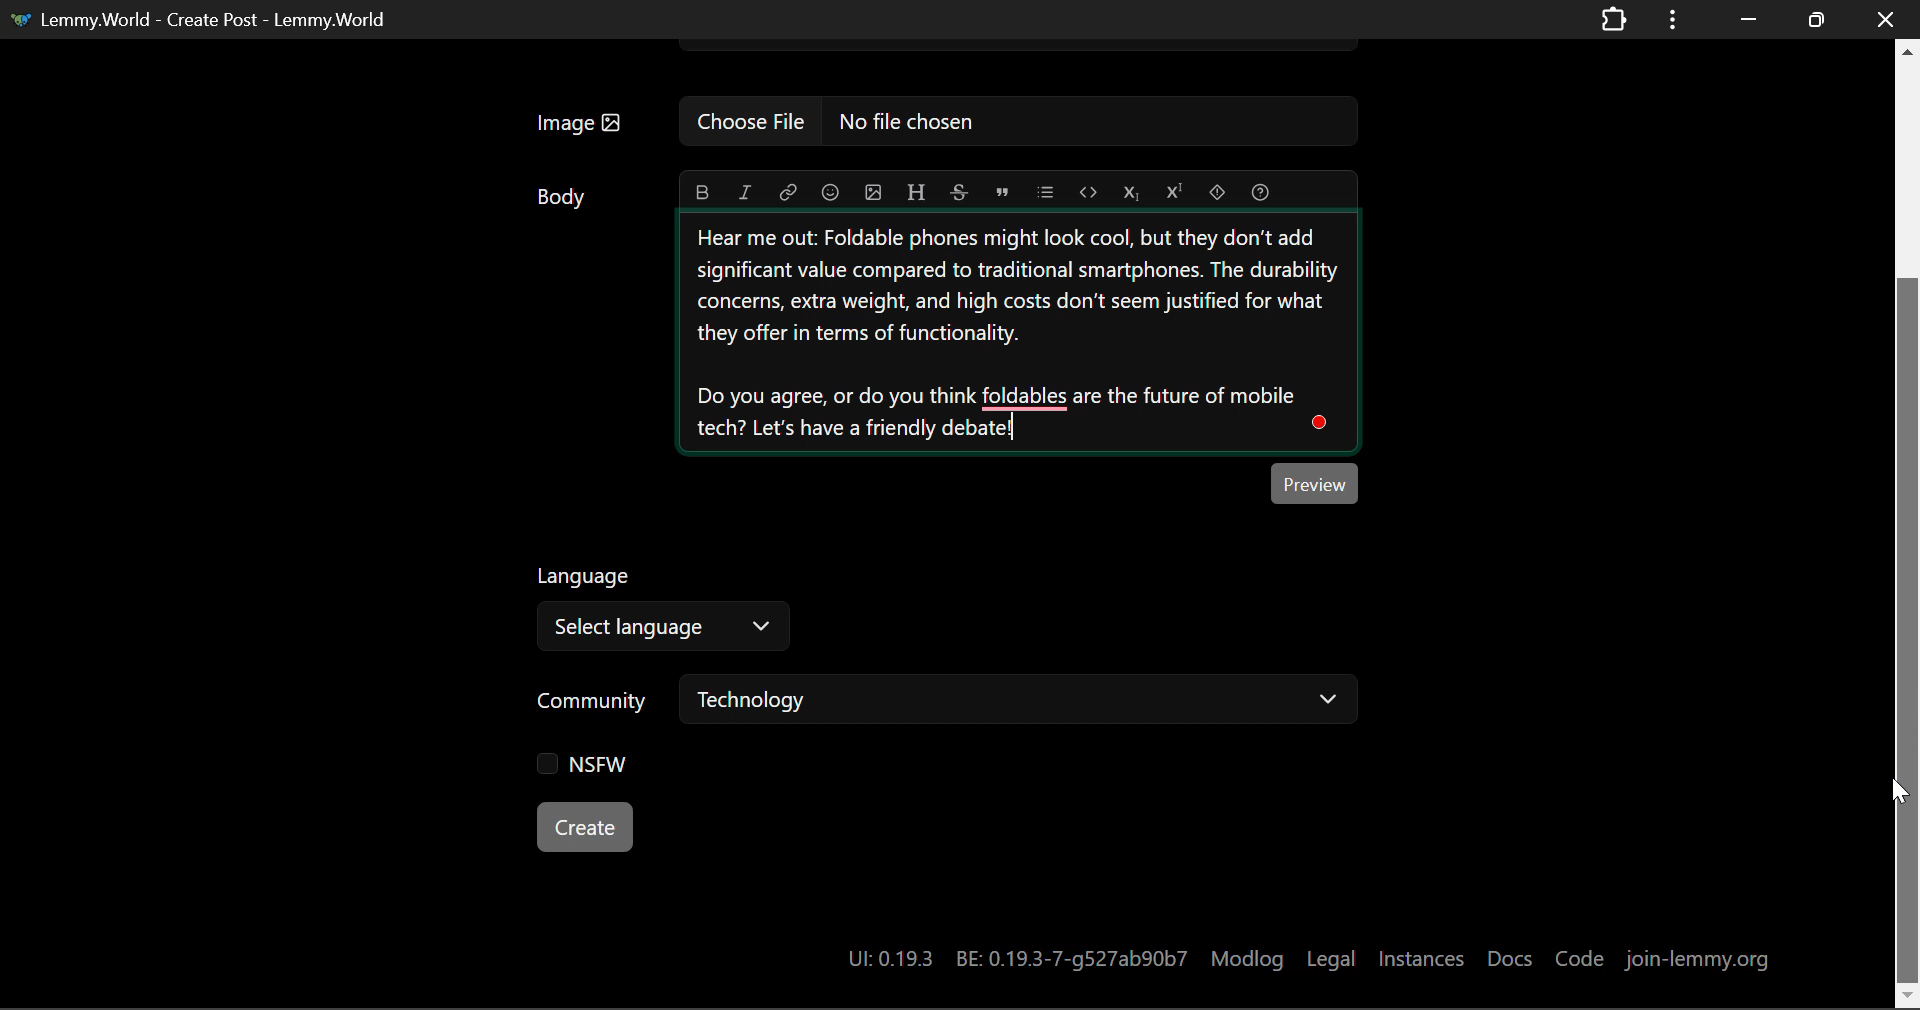  I want to click on Minimize Window, so click(1819, 19).